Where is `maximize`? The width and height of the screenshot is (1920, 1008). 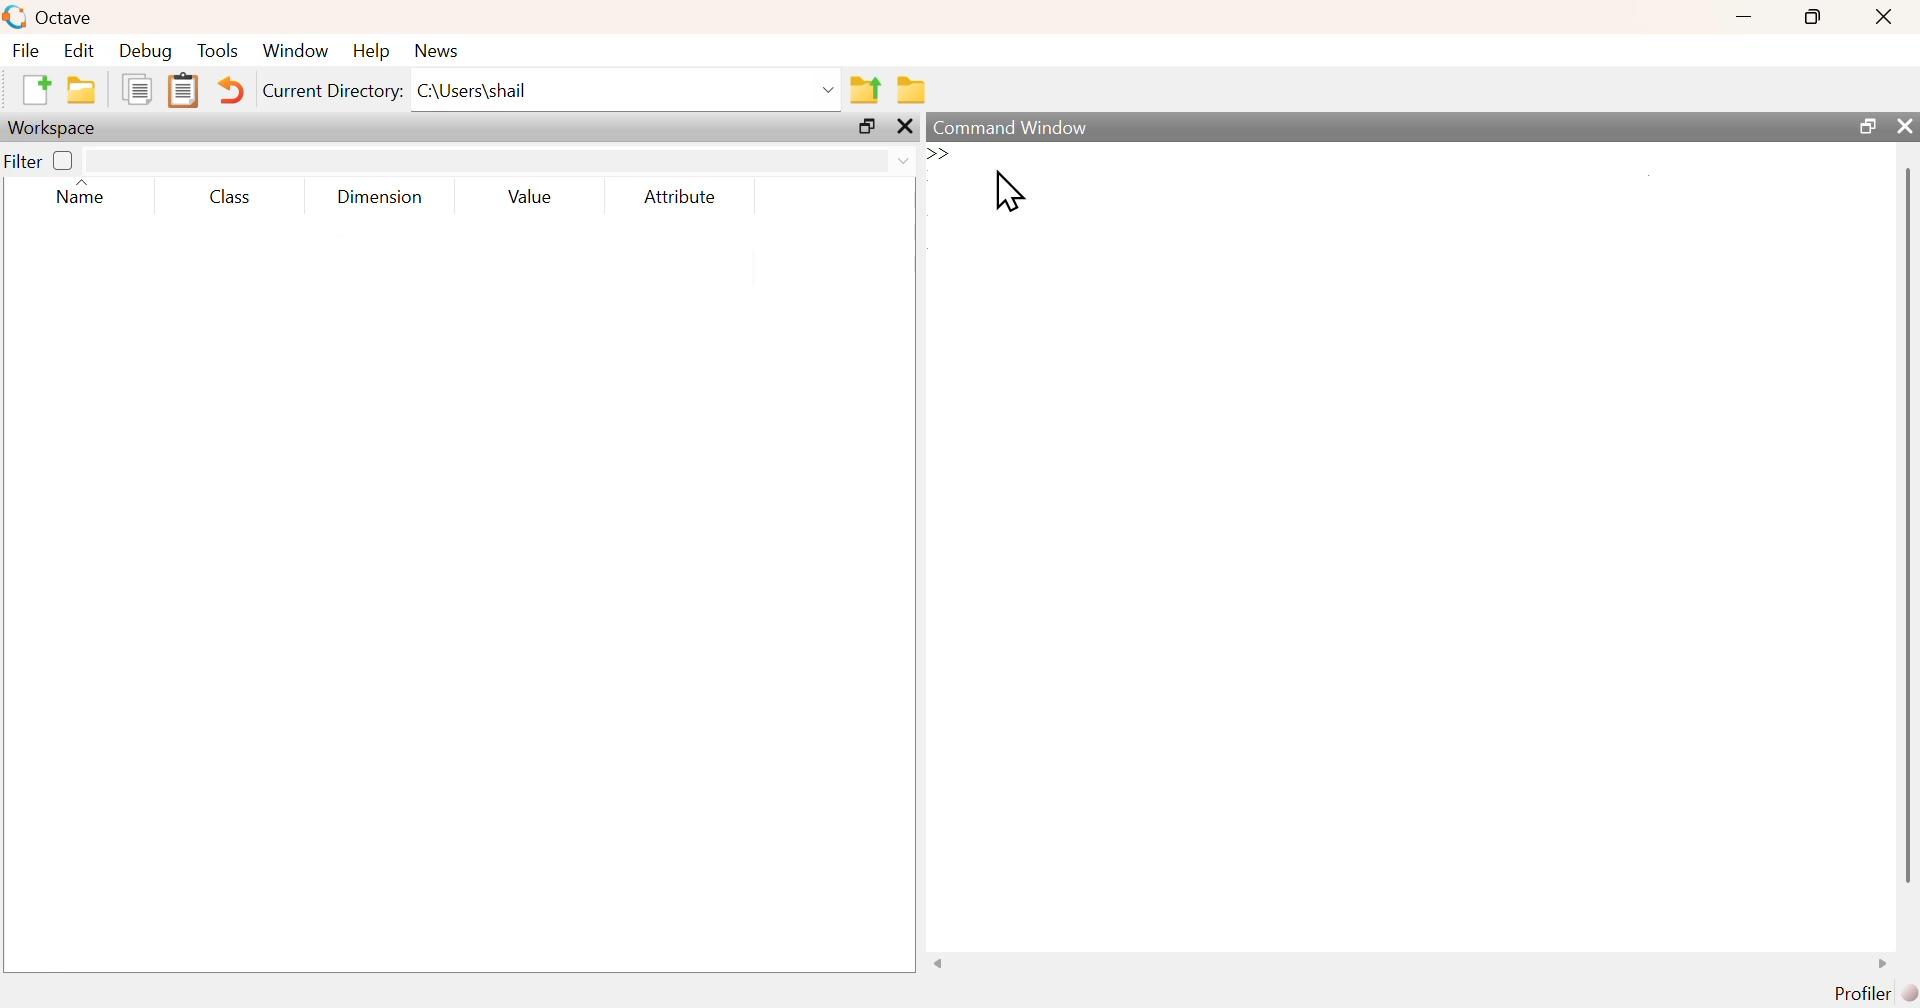 maximize is located at coordinates (866, 127).